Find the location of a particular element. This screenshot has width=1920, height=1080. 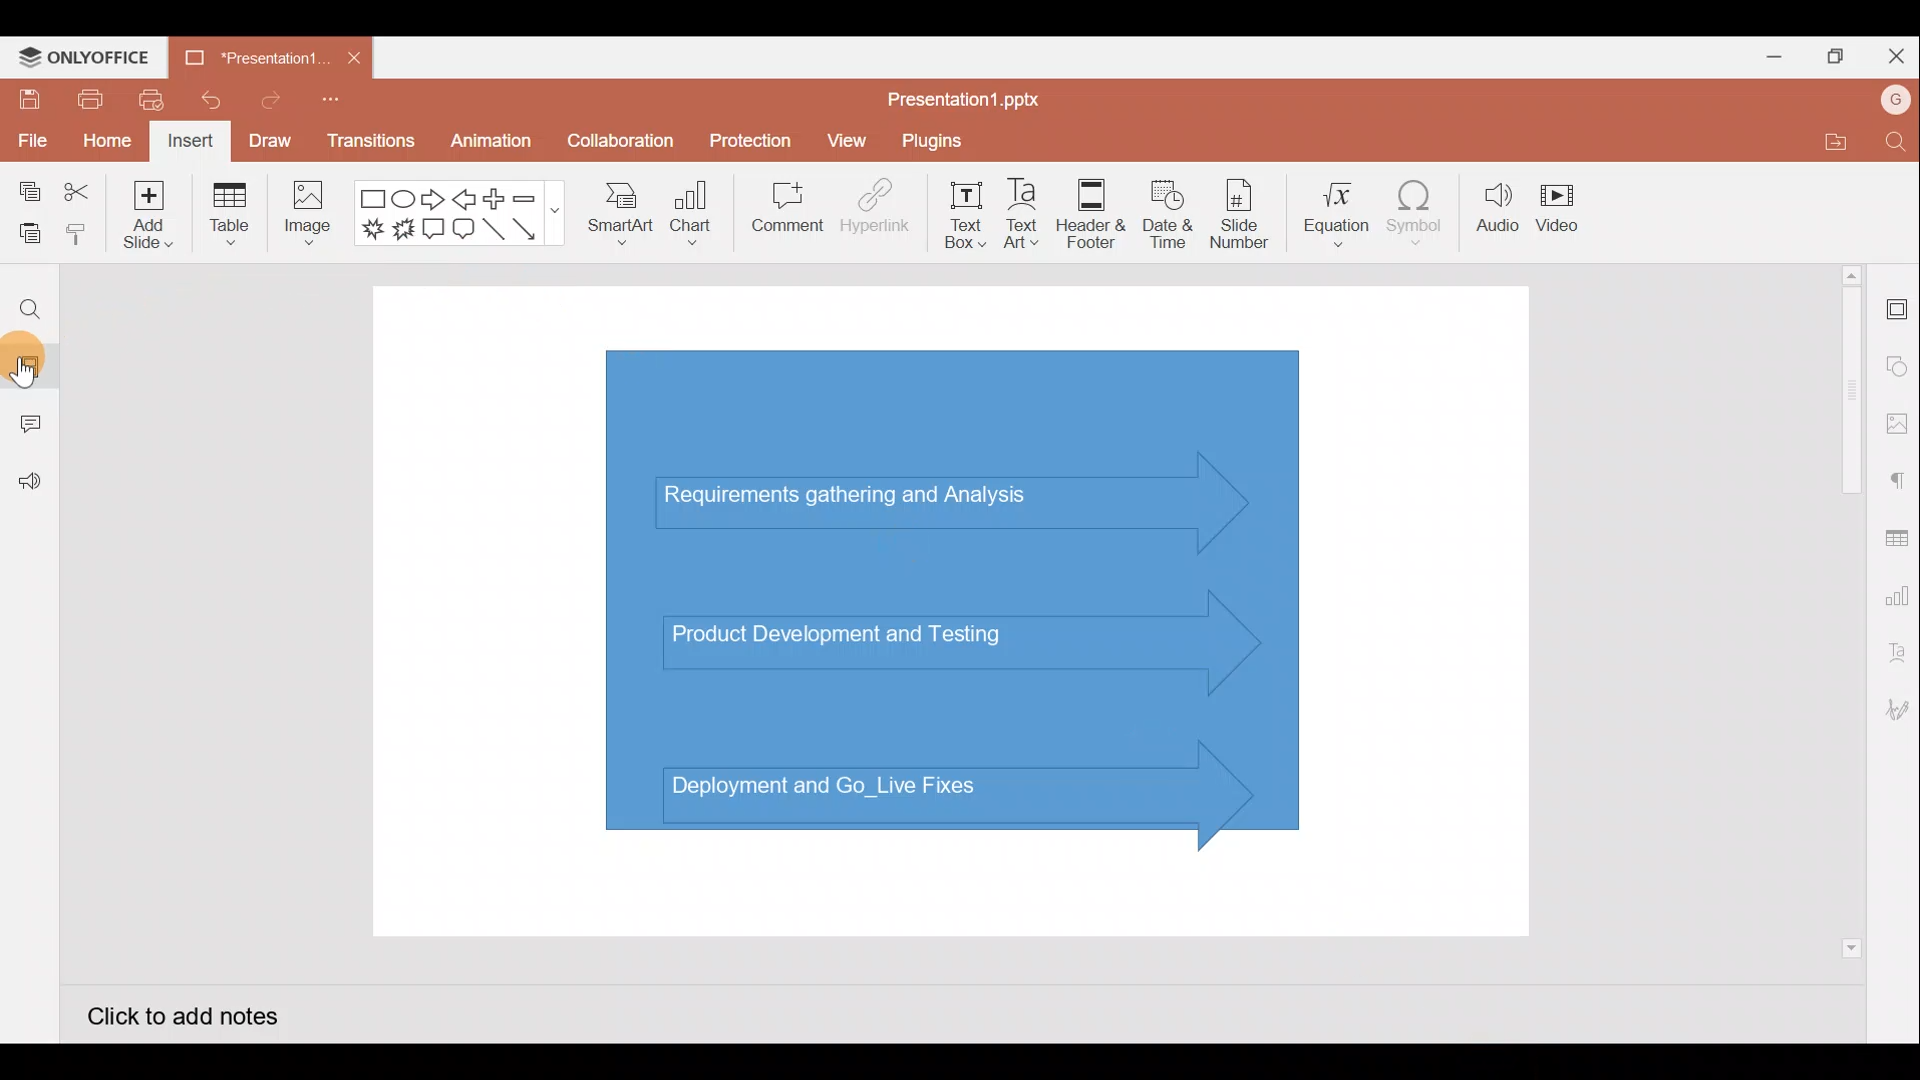

Right arrow is located at coordinates (434, 201).